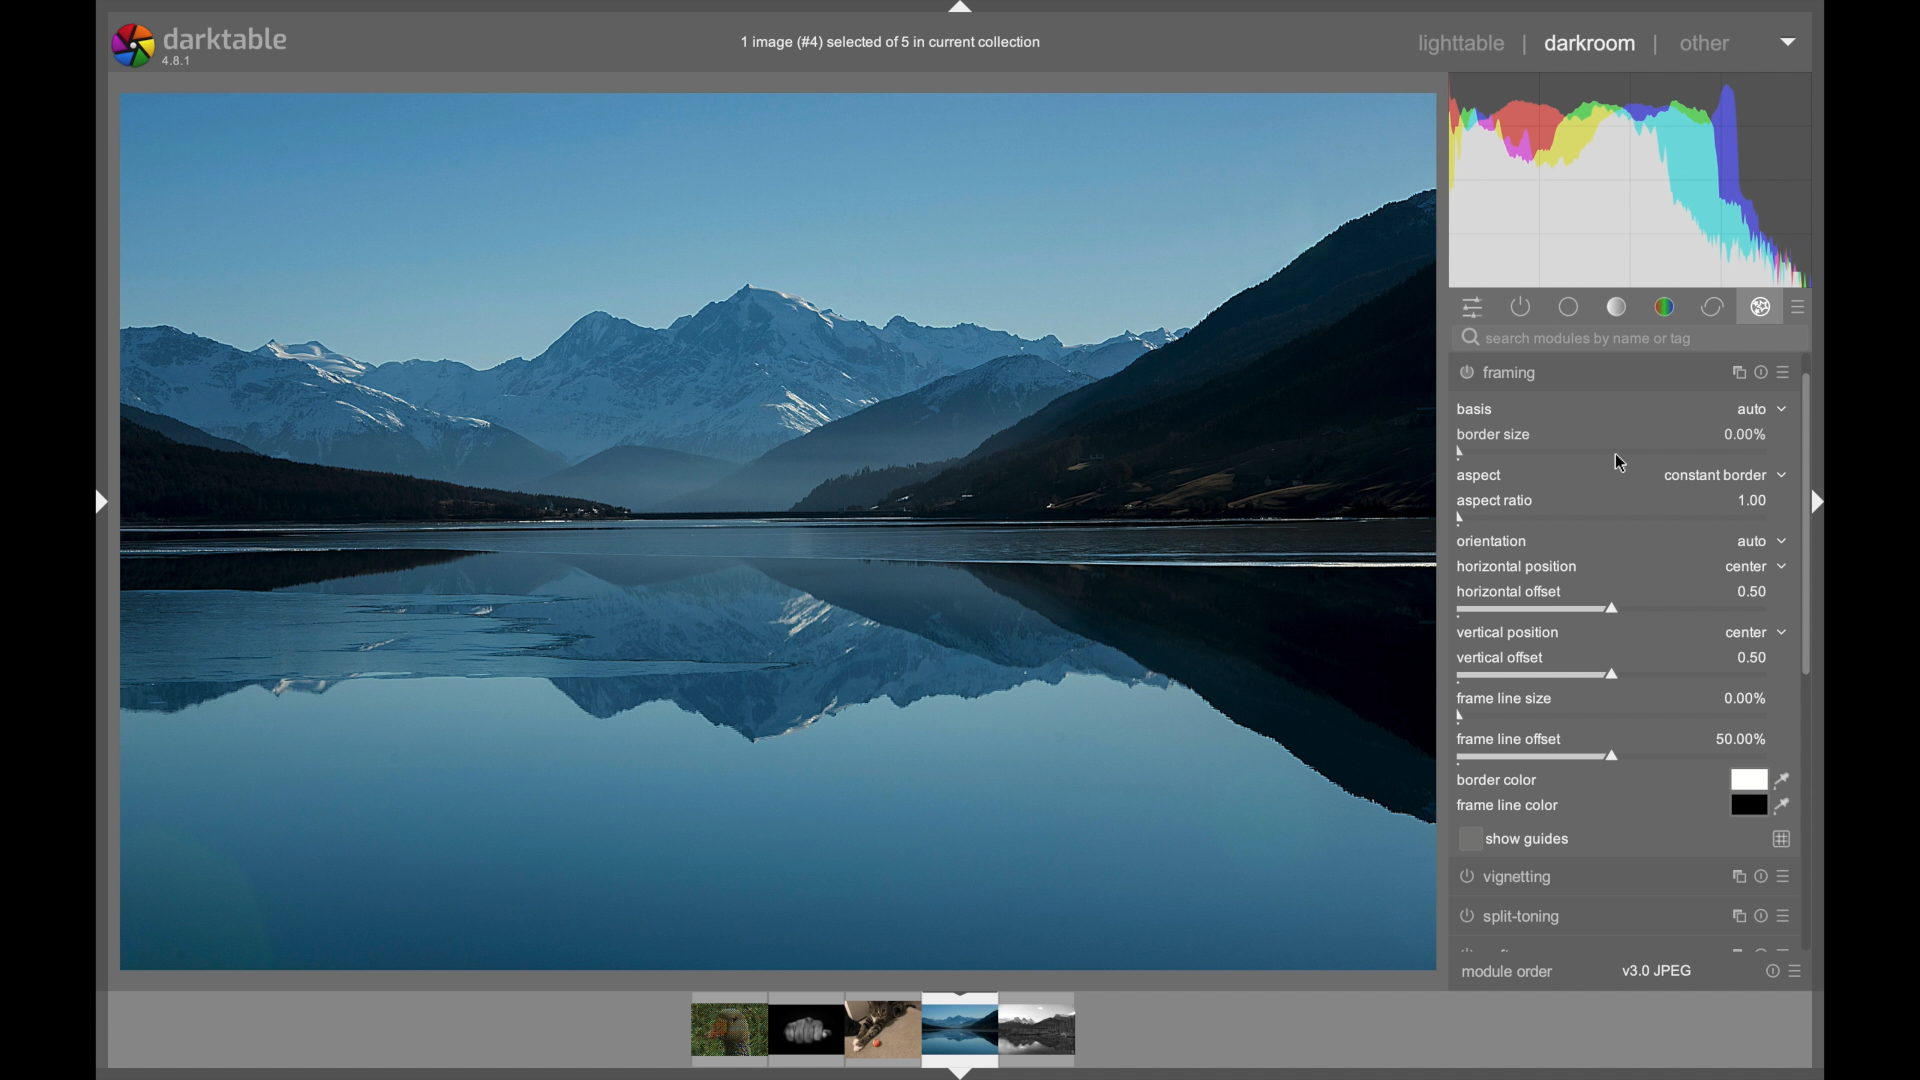 This screenshot has width=1920, height=1080. I want to click on orientation, so click(1494, 542).